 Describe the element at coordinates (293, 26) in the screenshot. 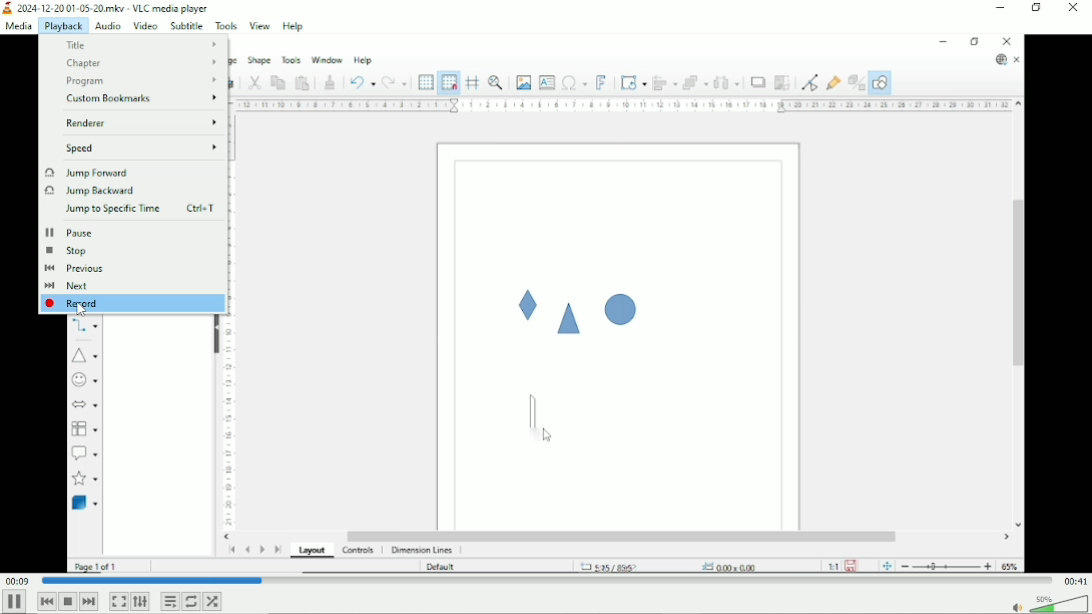

I see `Help` at that location.